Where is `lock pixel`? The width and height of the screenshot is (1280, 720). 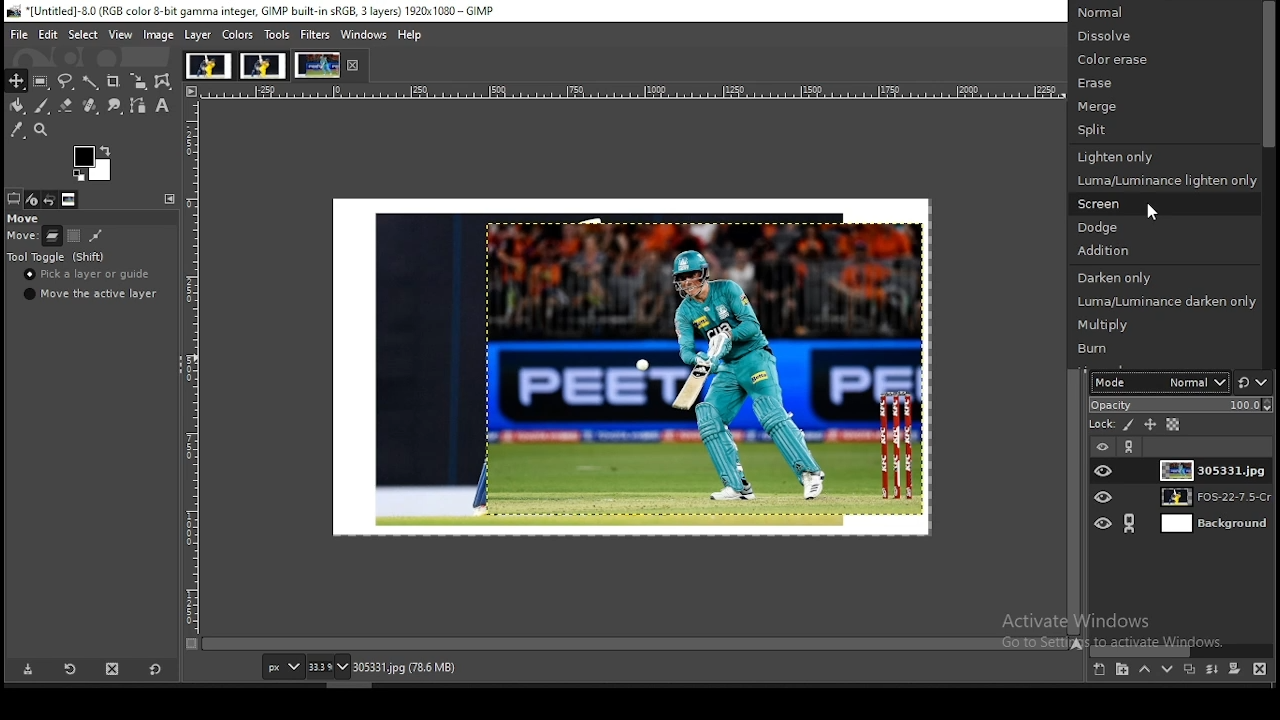
lock pixel is located at coordinates (1131, 425).